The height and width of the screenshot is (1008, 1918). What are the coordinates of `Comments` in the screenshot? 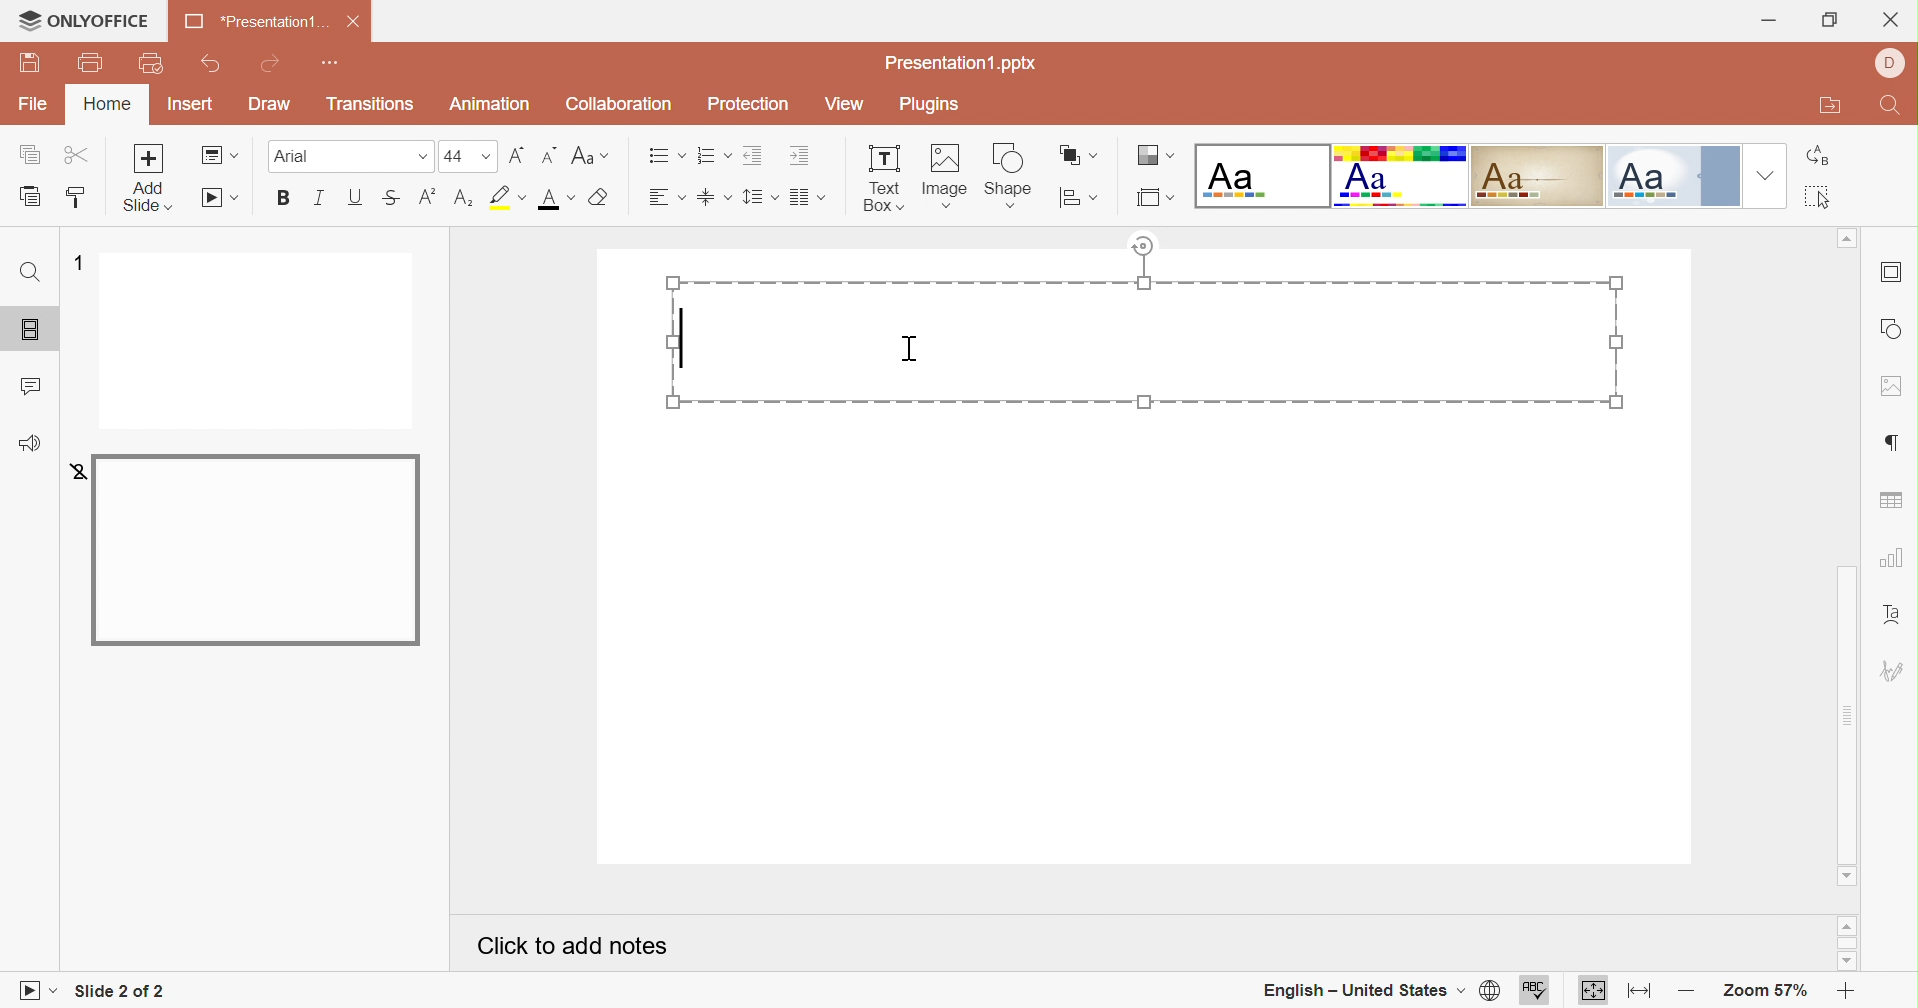 It's located at (34, 385).